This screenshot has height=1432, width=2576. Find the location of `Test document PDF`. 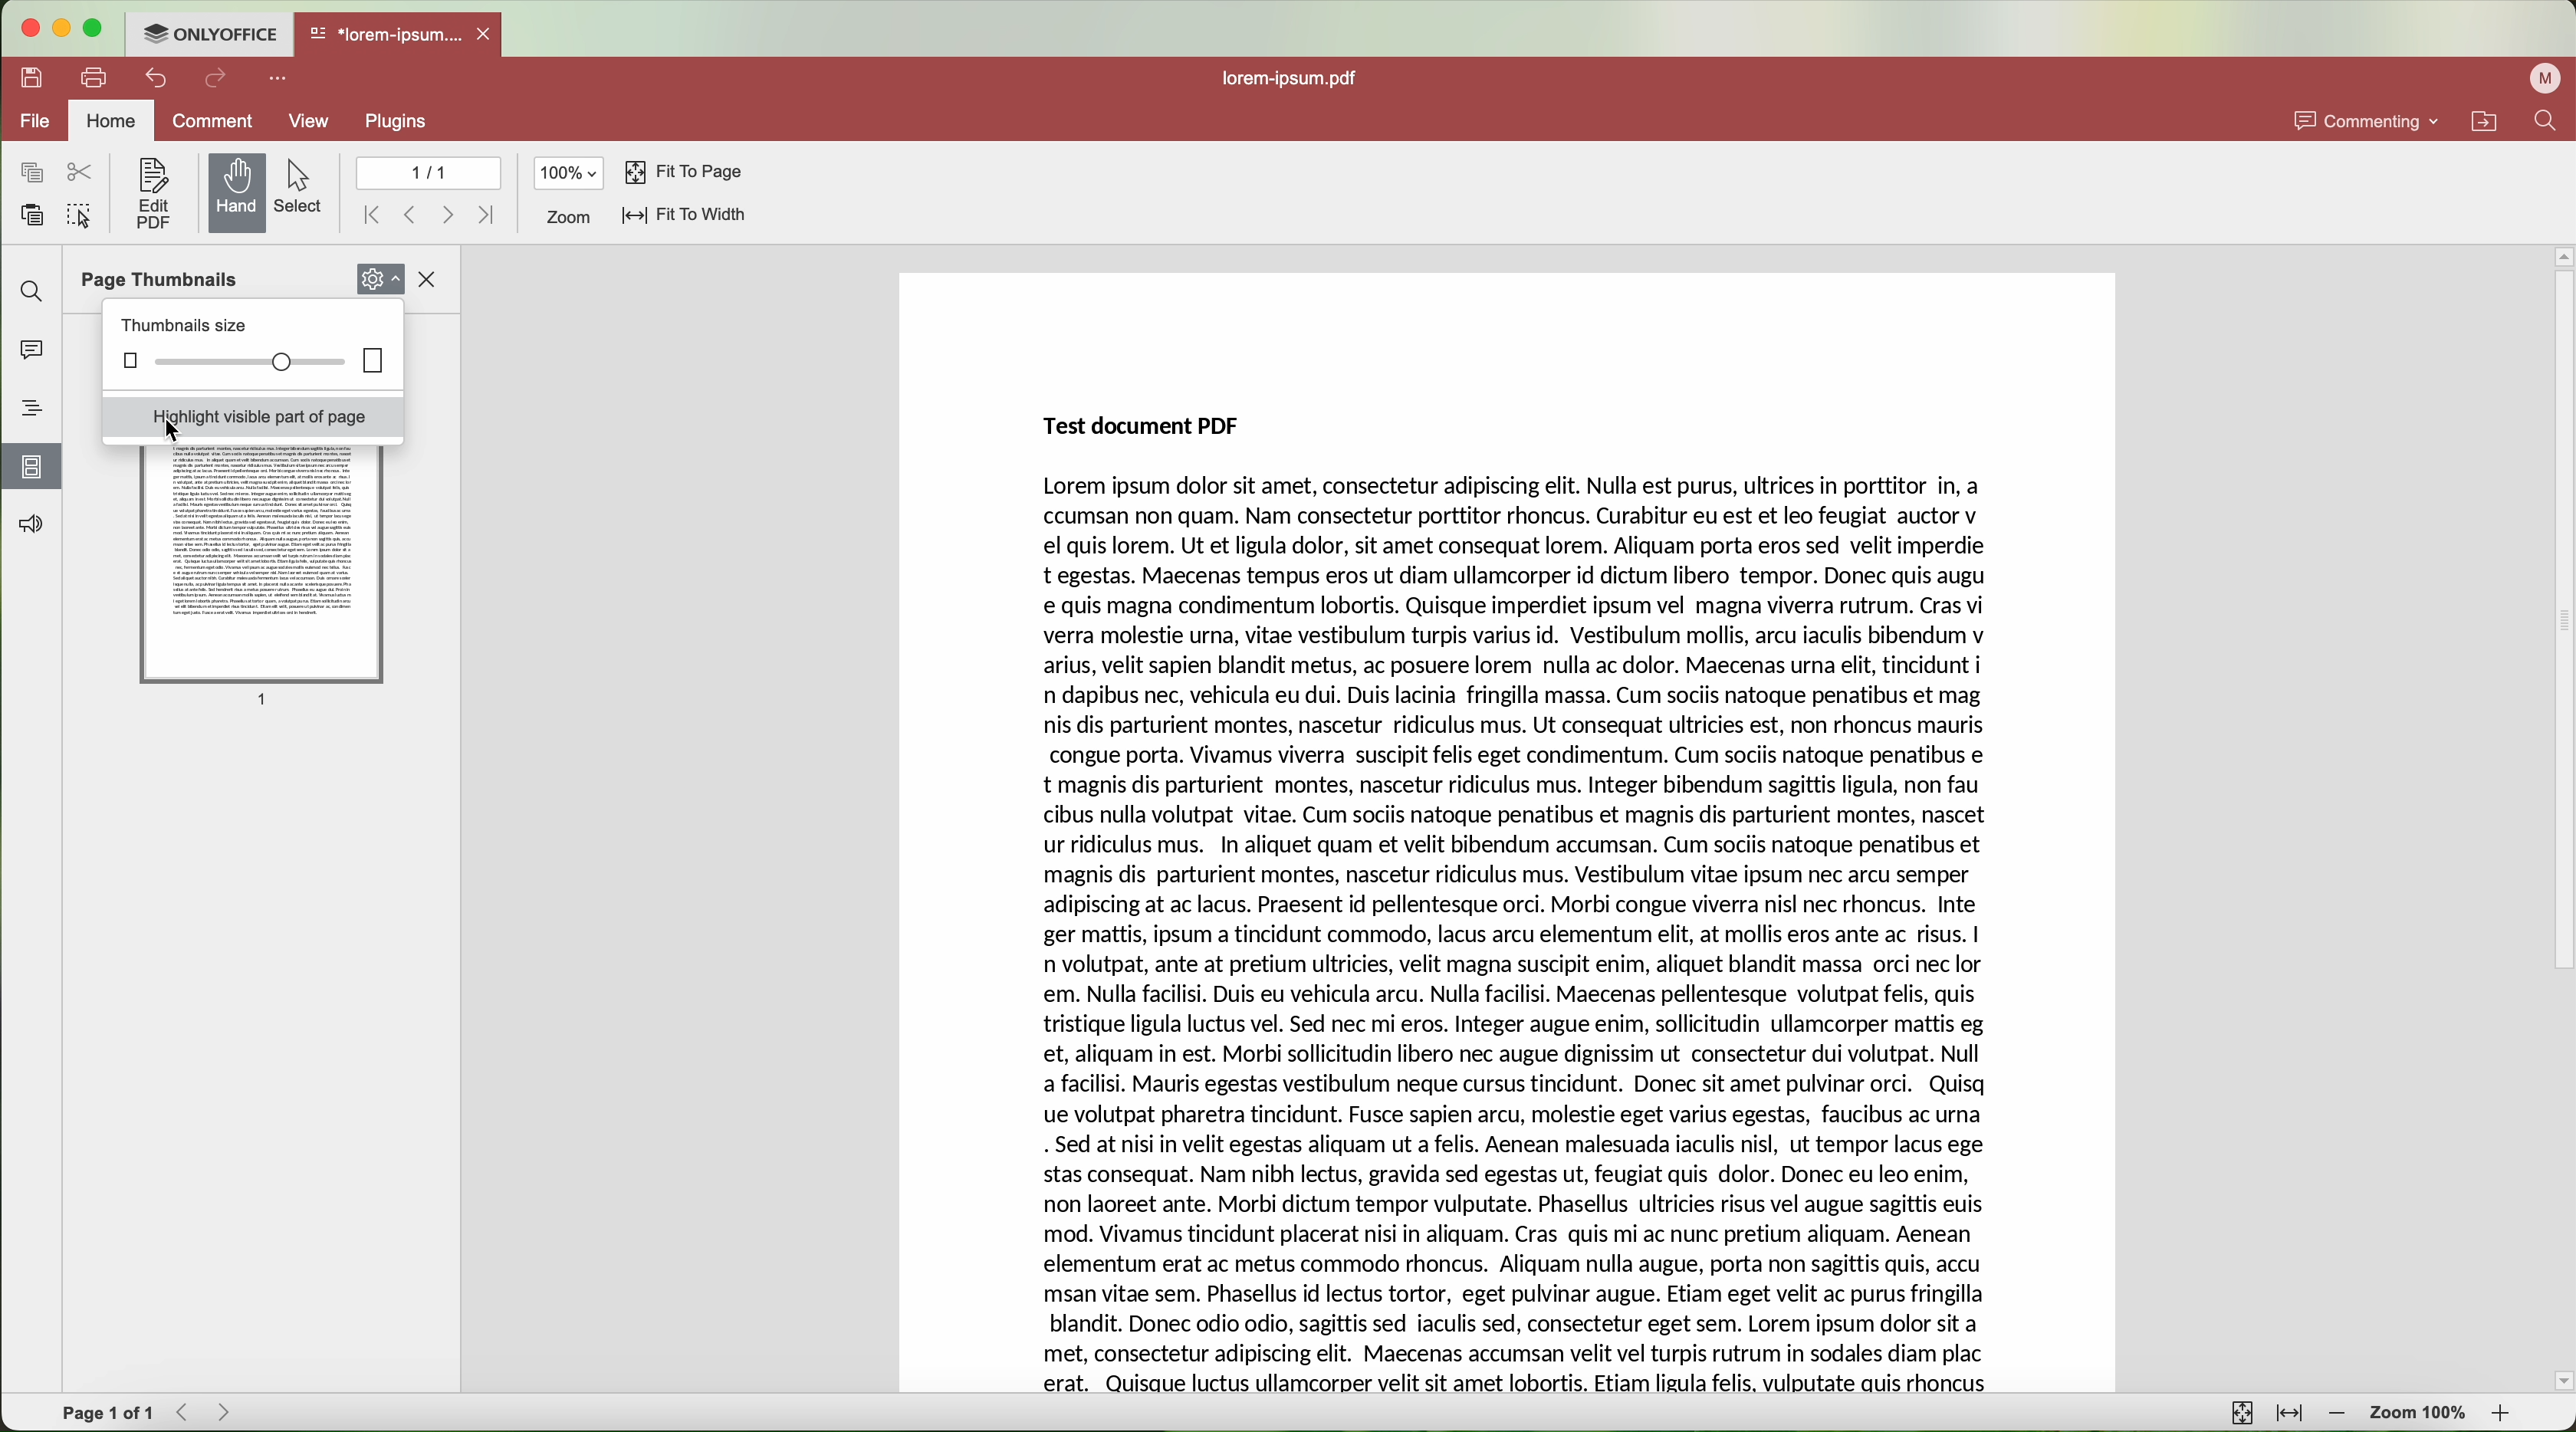

Test document PDF is located at coordinates (1142, 426).